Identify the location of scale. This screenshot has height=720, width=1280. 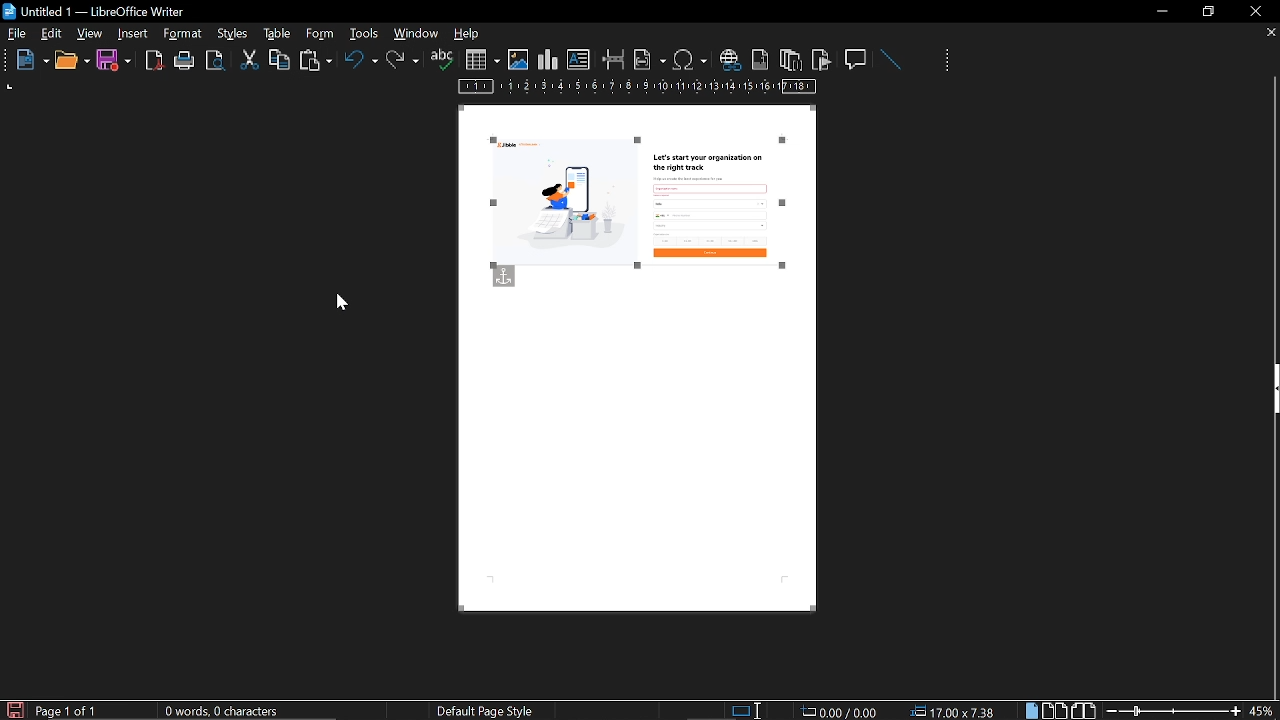
(638, 88).